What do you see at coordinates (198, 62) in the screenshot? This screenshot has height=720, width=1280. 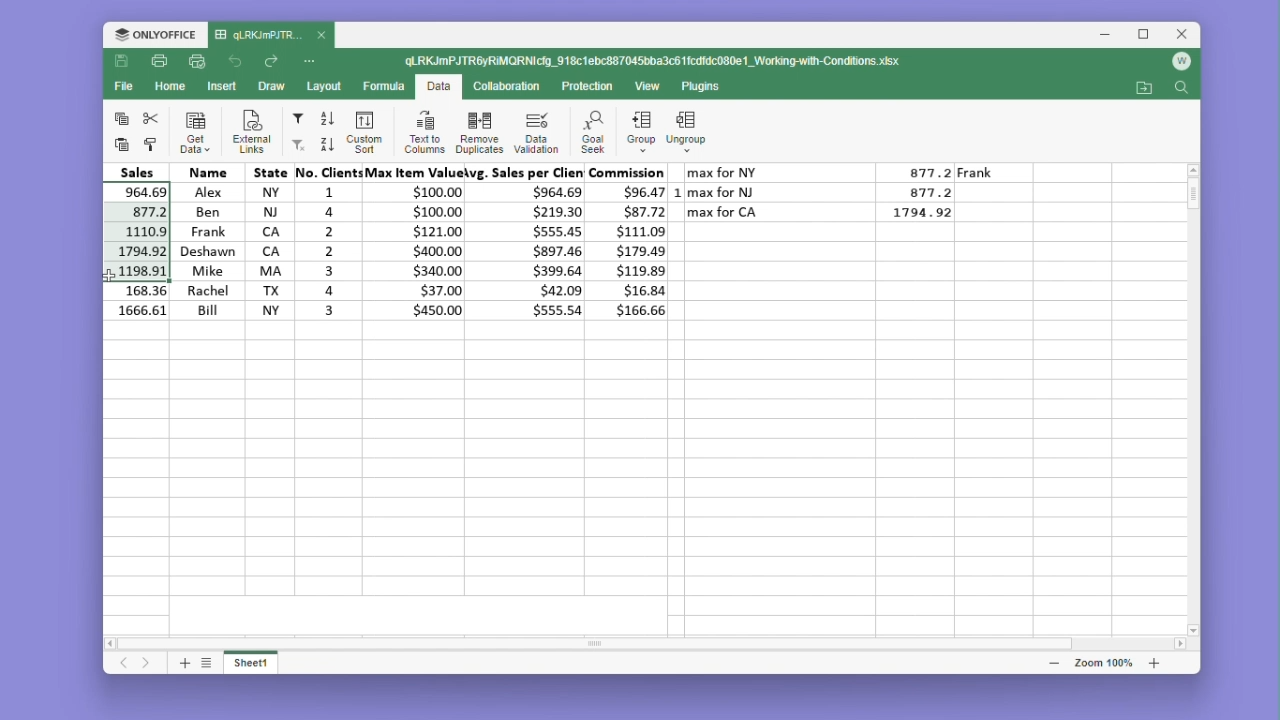 I see `quick print` at bounding box center [198, 62].